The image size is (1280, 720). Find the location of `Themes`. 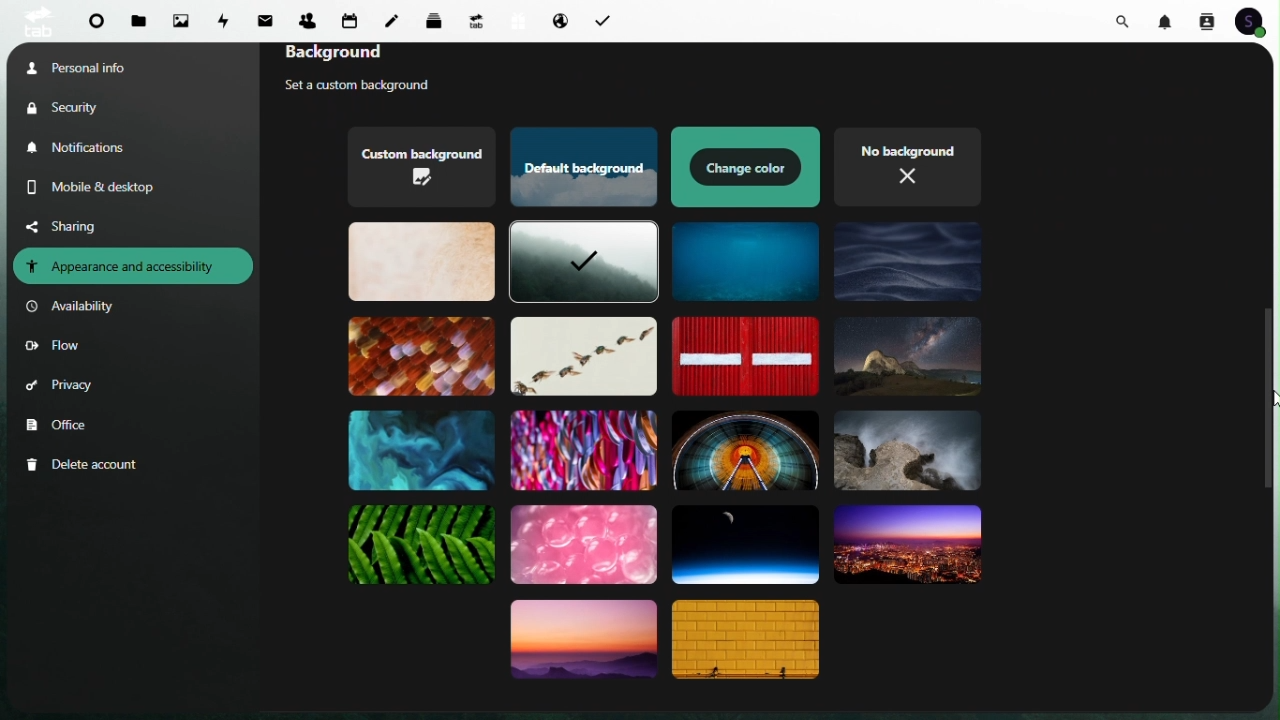

Themes is located at coordinates (583, 264).